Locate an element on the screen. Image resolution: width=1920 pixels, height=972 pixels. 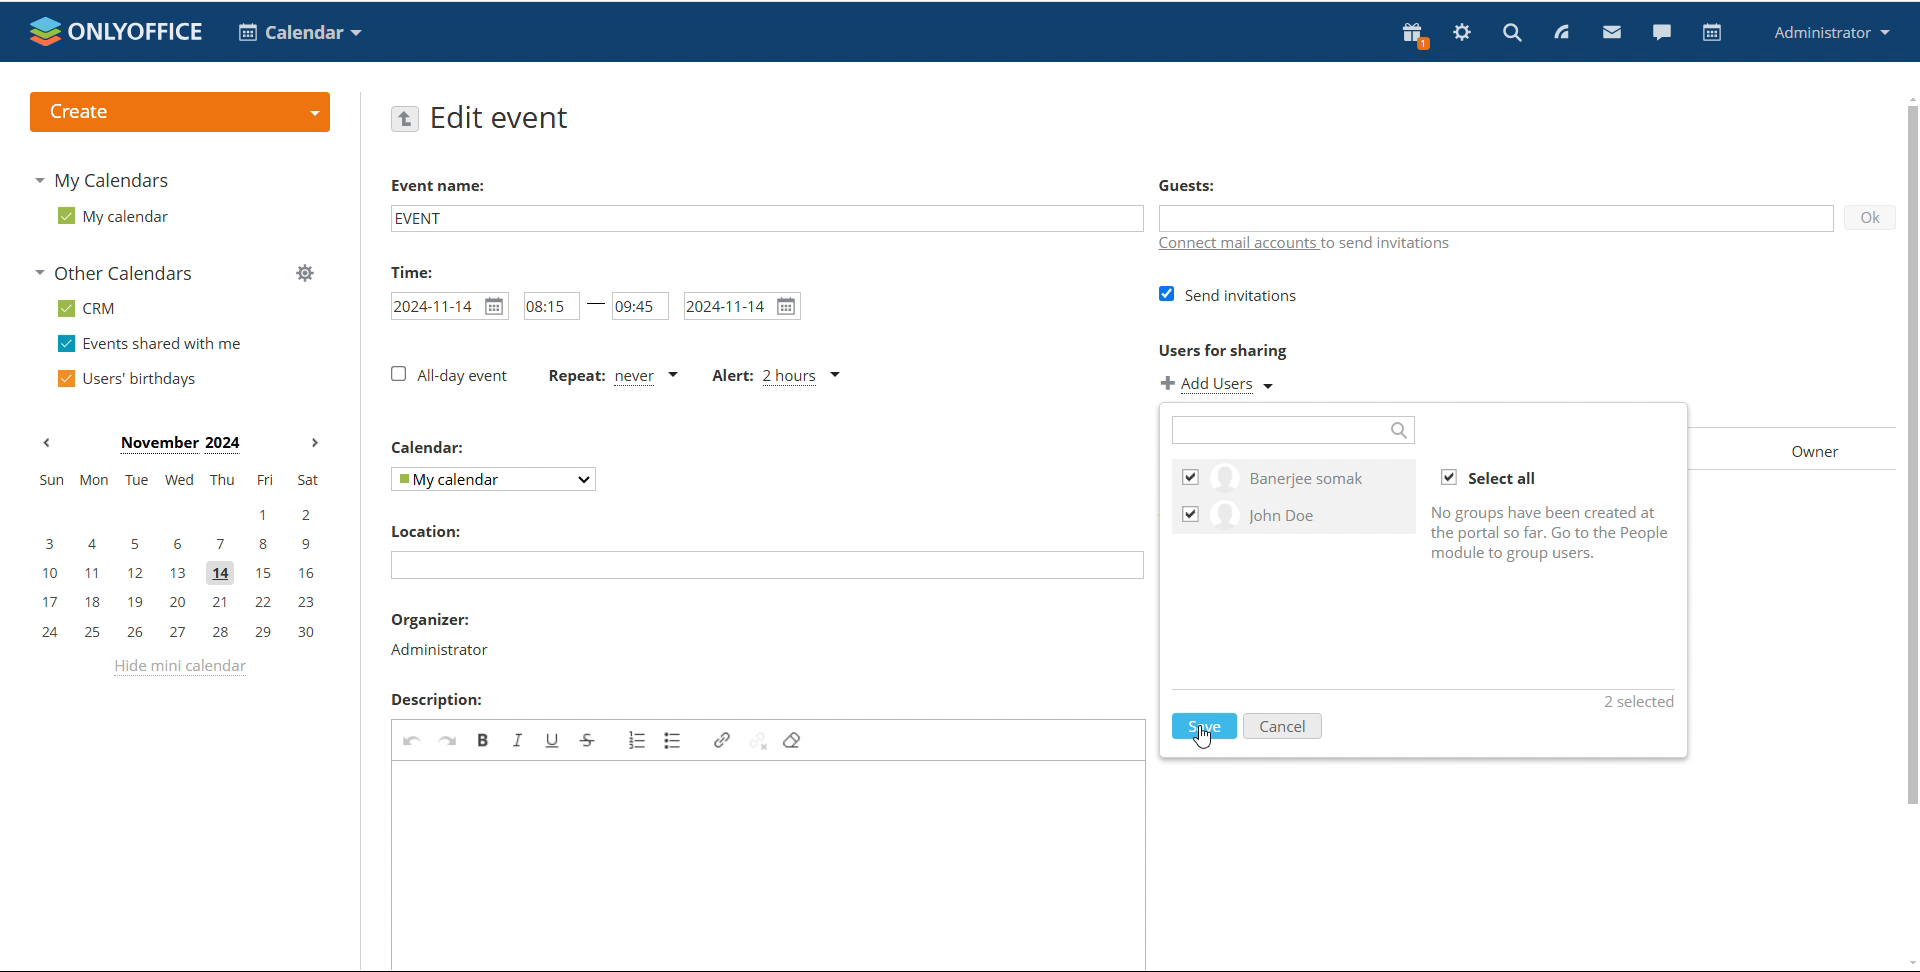
settings is located at coordinates (1463, 33).